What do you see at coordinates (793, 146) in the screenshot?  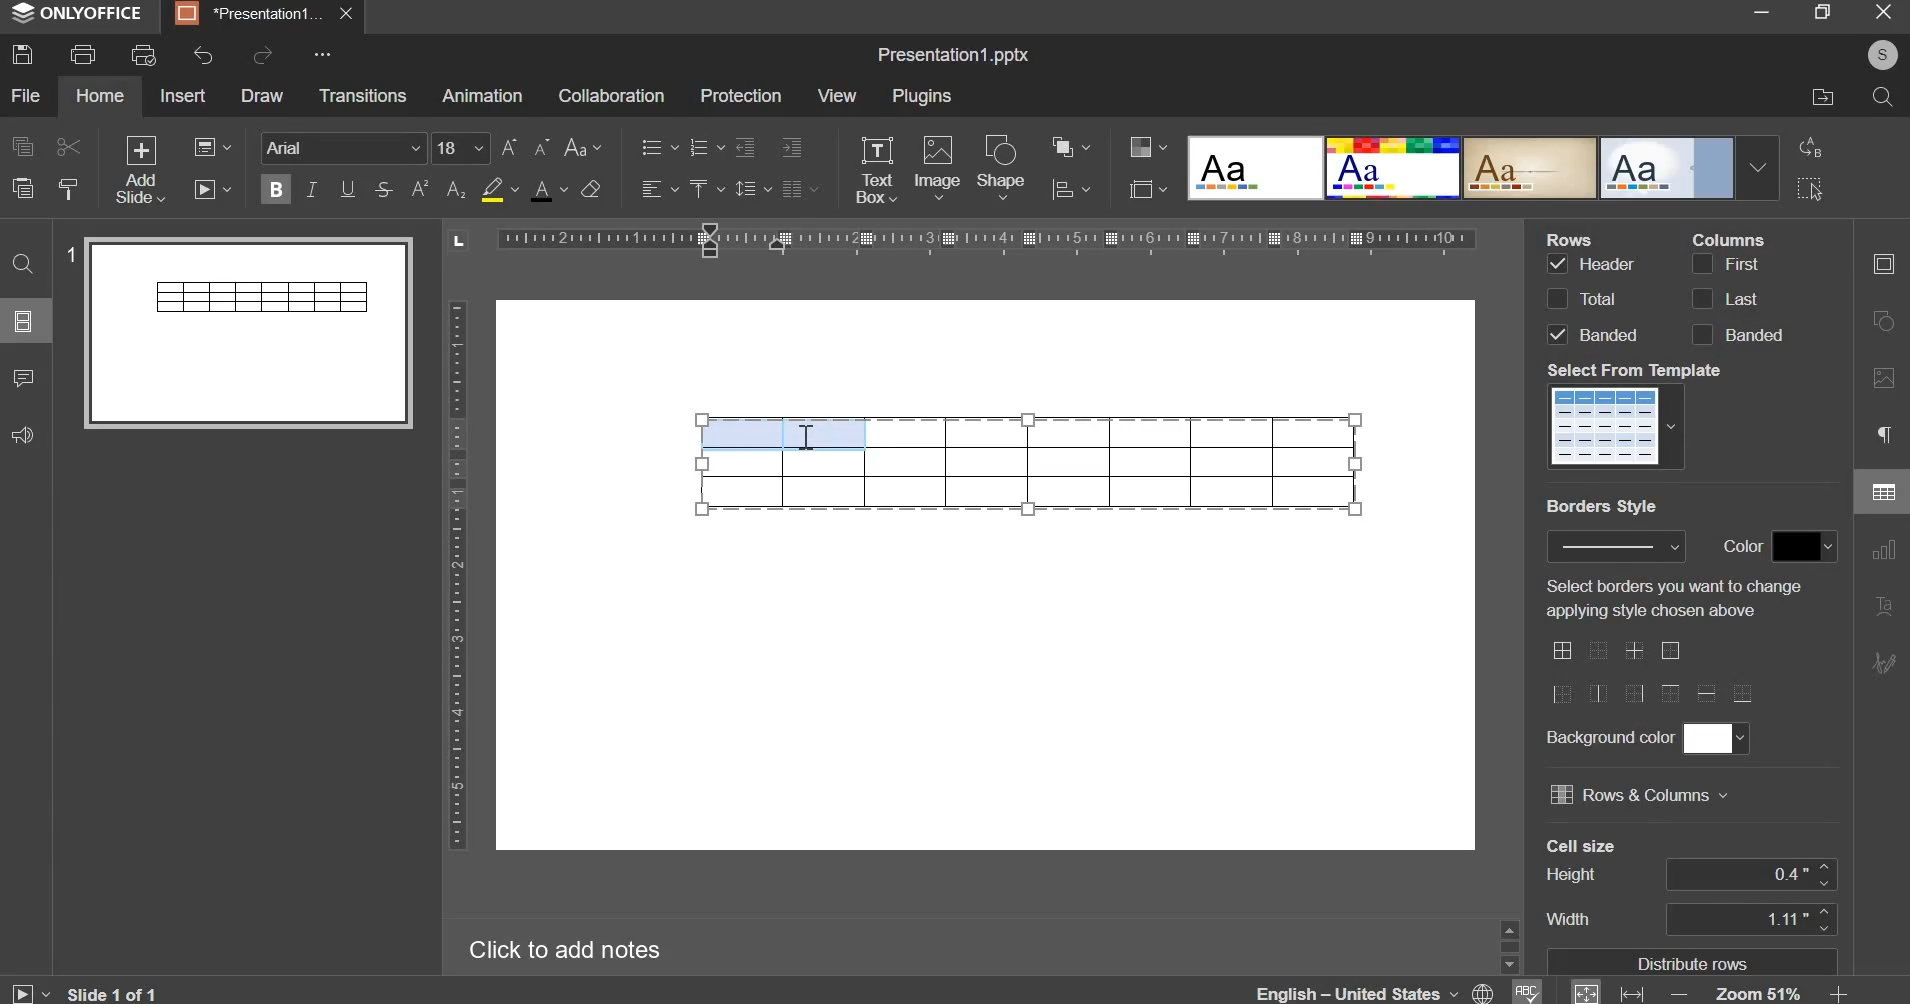 I see `increase indent` at bounding box center [793, 146].